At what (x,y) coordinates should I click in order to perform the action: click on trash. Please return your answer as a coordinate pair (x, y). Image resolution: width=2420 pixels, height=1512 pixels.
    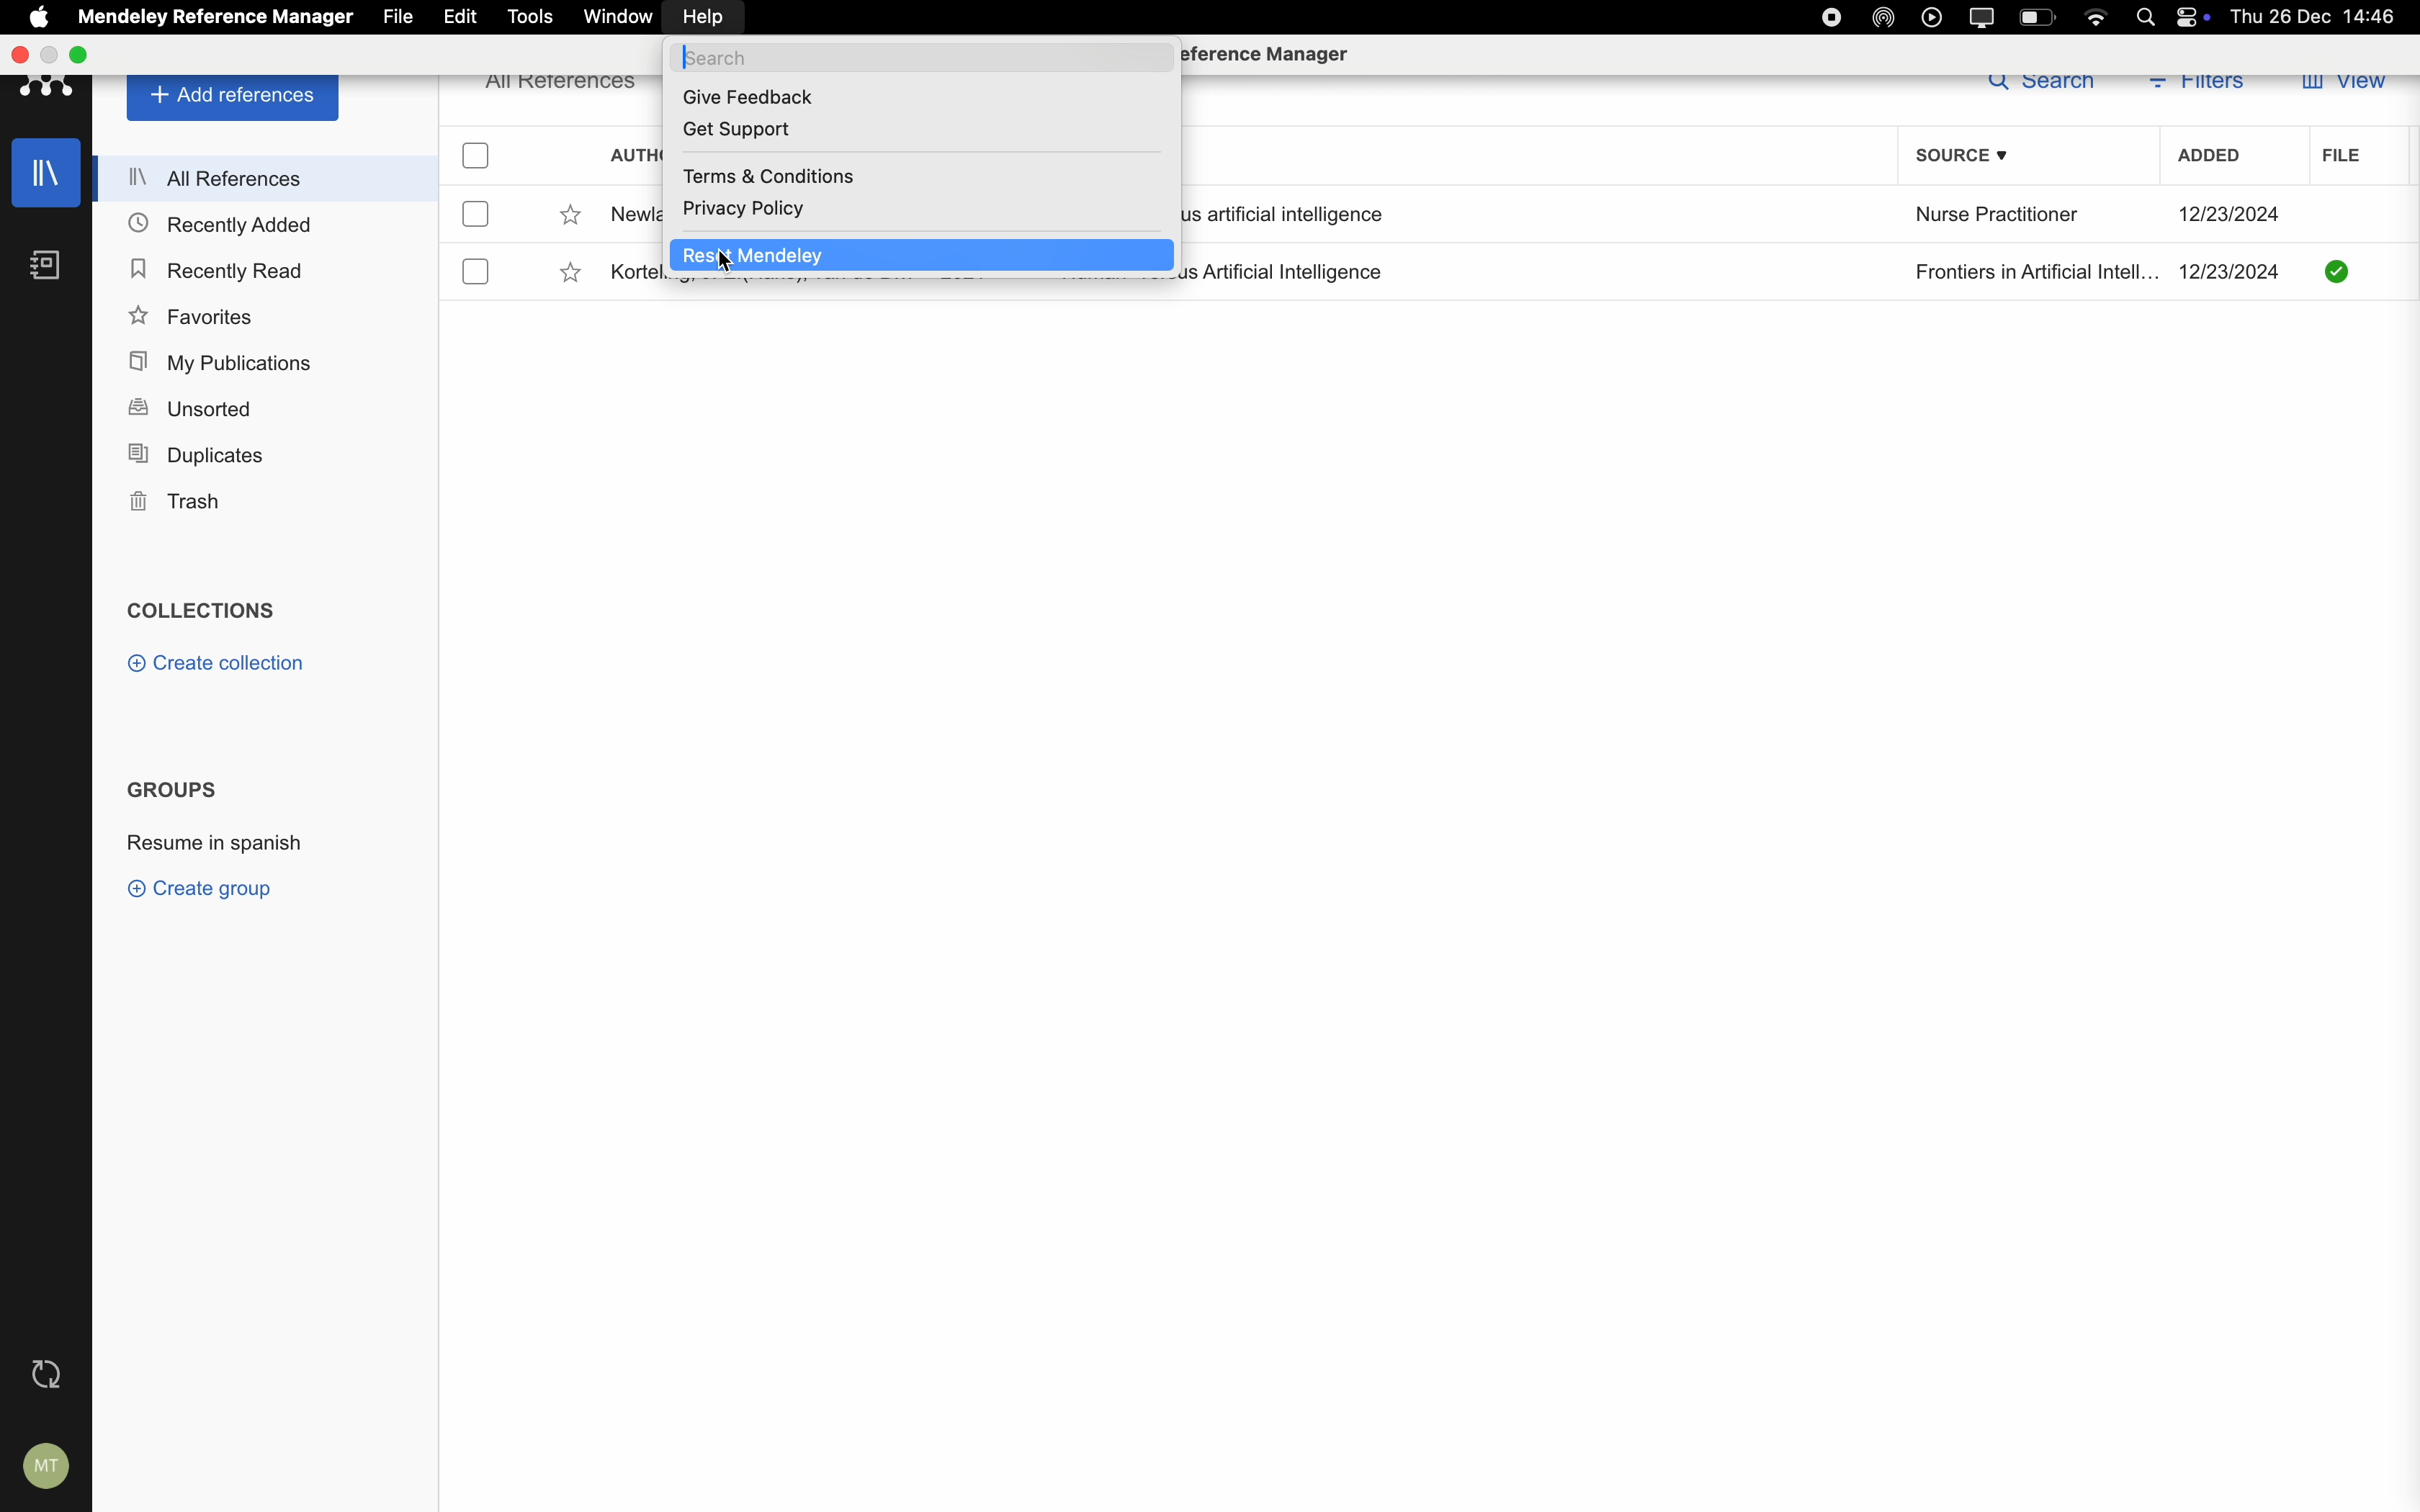
    Looking at the image, I should click on (177, 501).